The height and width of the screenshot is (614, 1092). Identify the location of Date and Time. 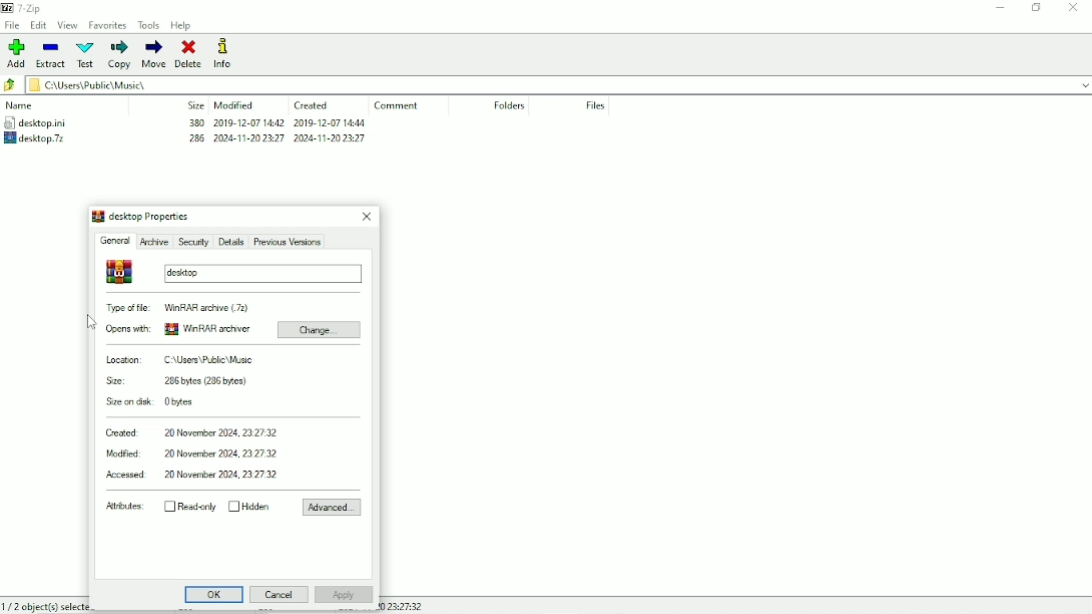
(401, 606).